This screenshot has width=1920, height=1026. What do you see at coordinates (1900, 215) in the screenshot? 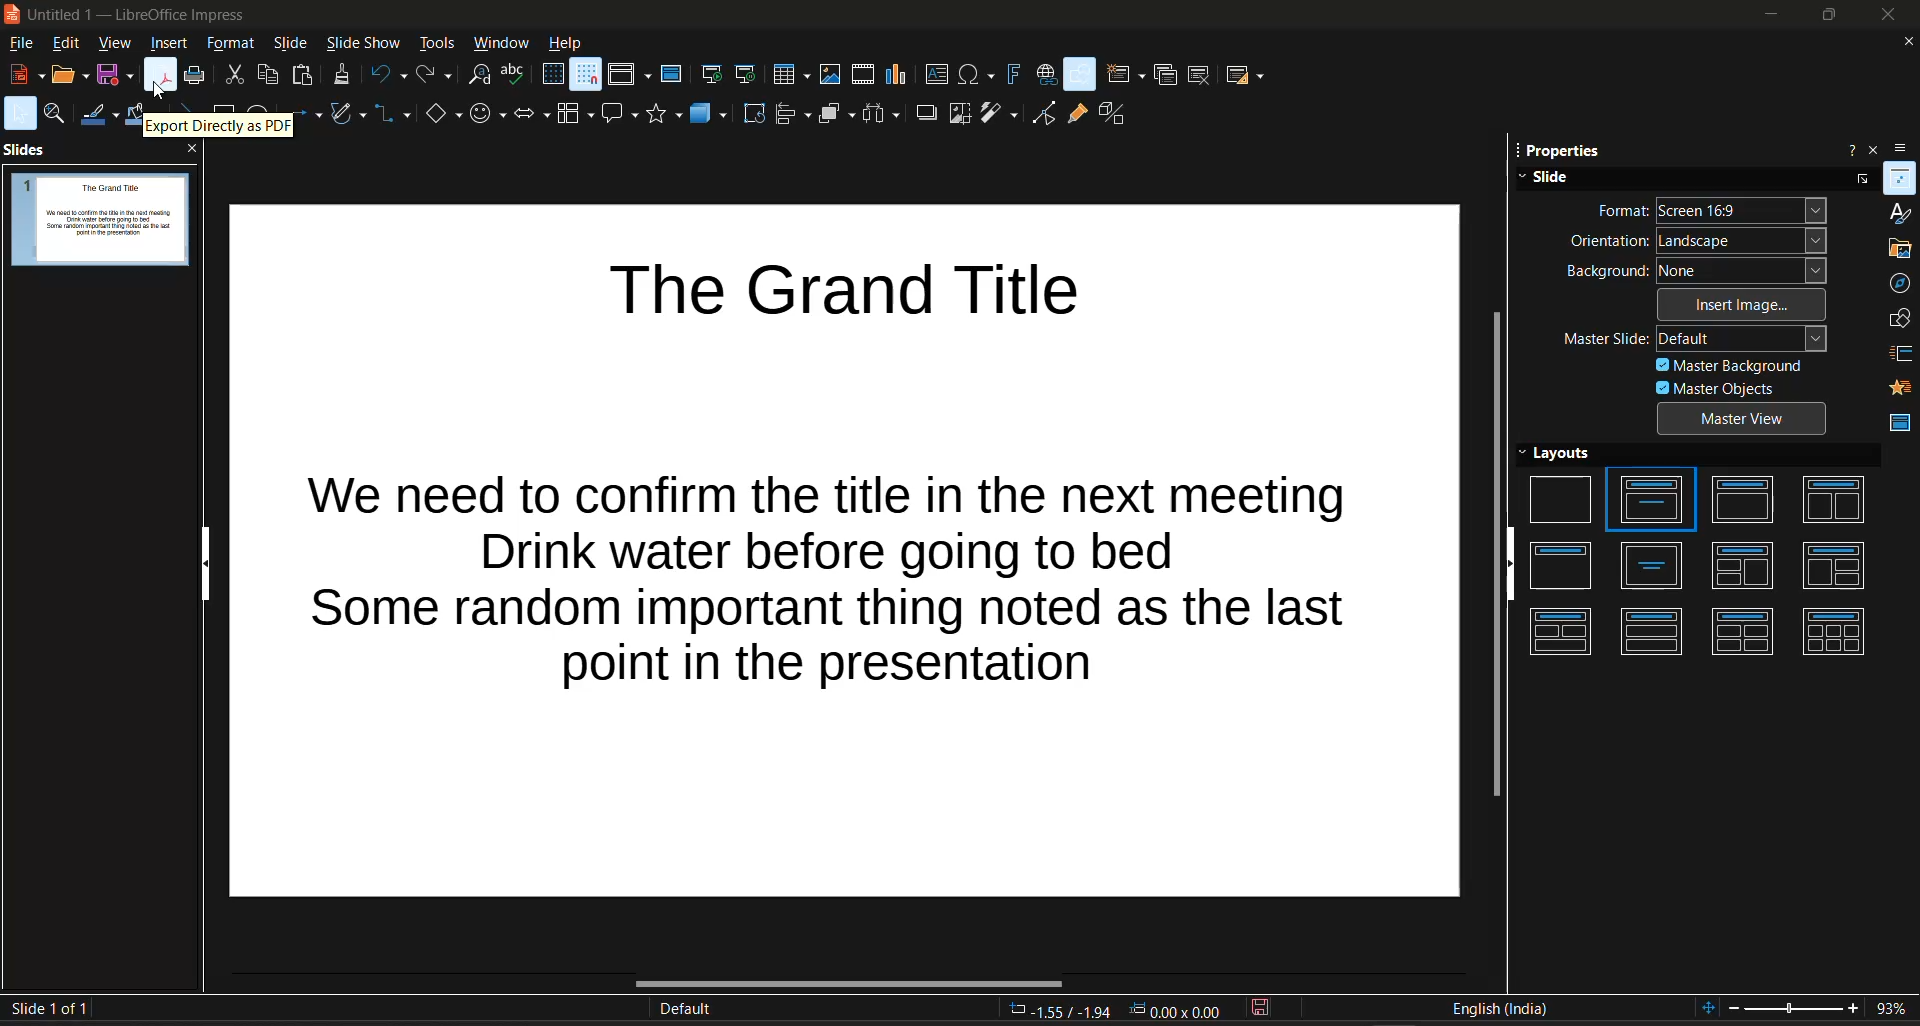
I see `styles` at bounding box center [1900, 215].